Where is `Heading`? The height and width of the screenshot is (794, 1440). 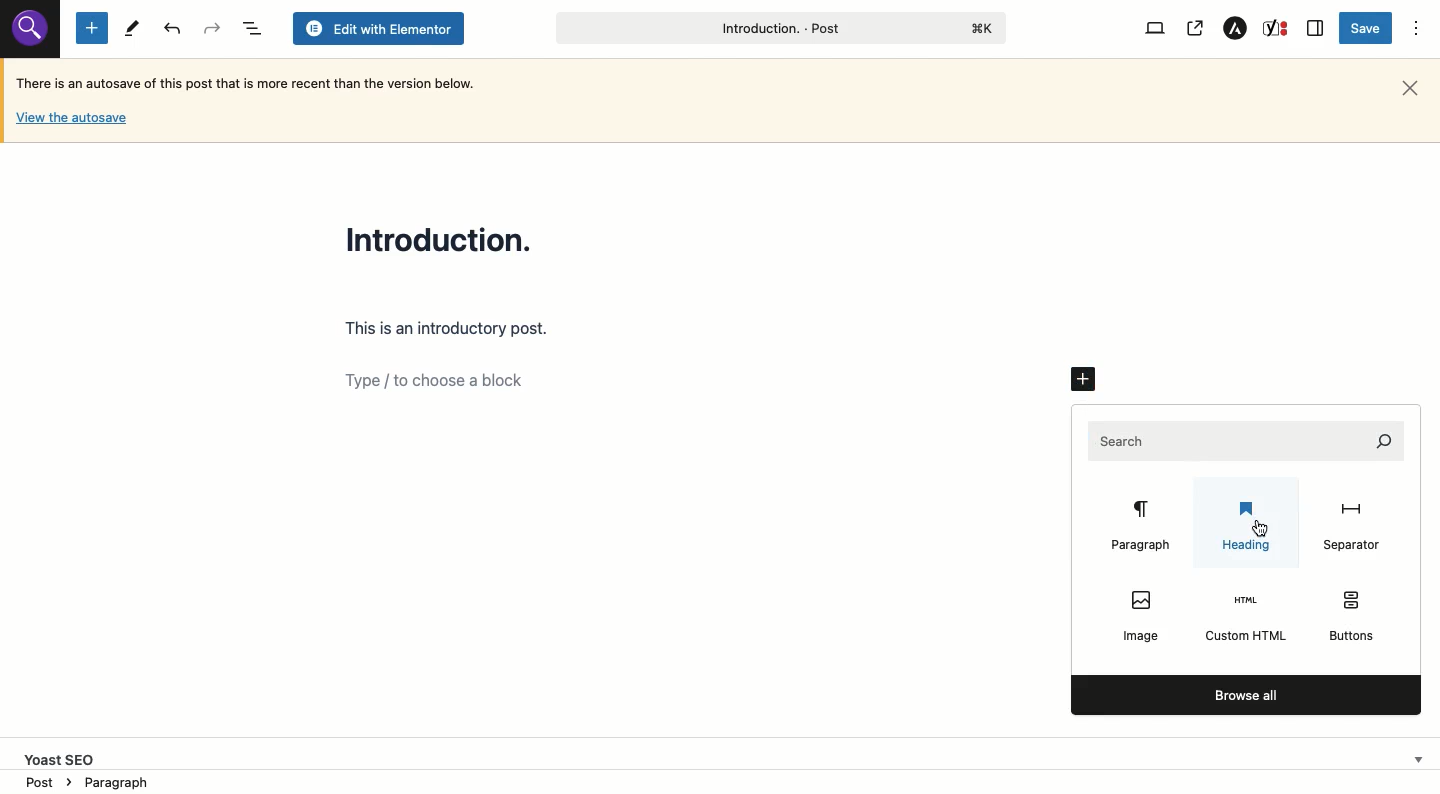 Heading is located at coordinates (1246, 529).